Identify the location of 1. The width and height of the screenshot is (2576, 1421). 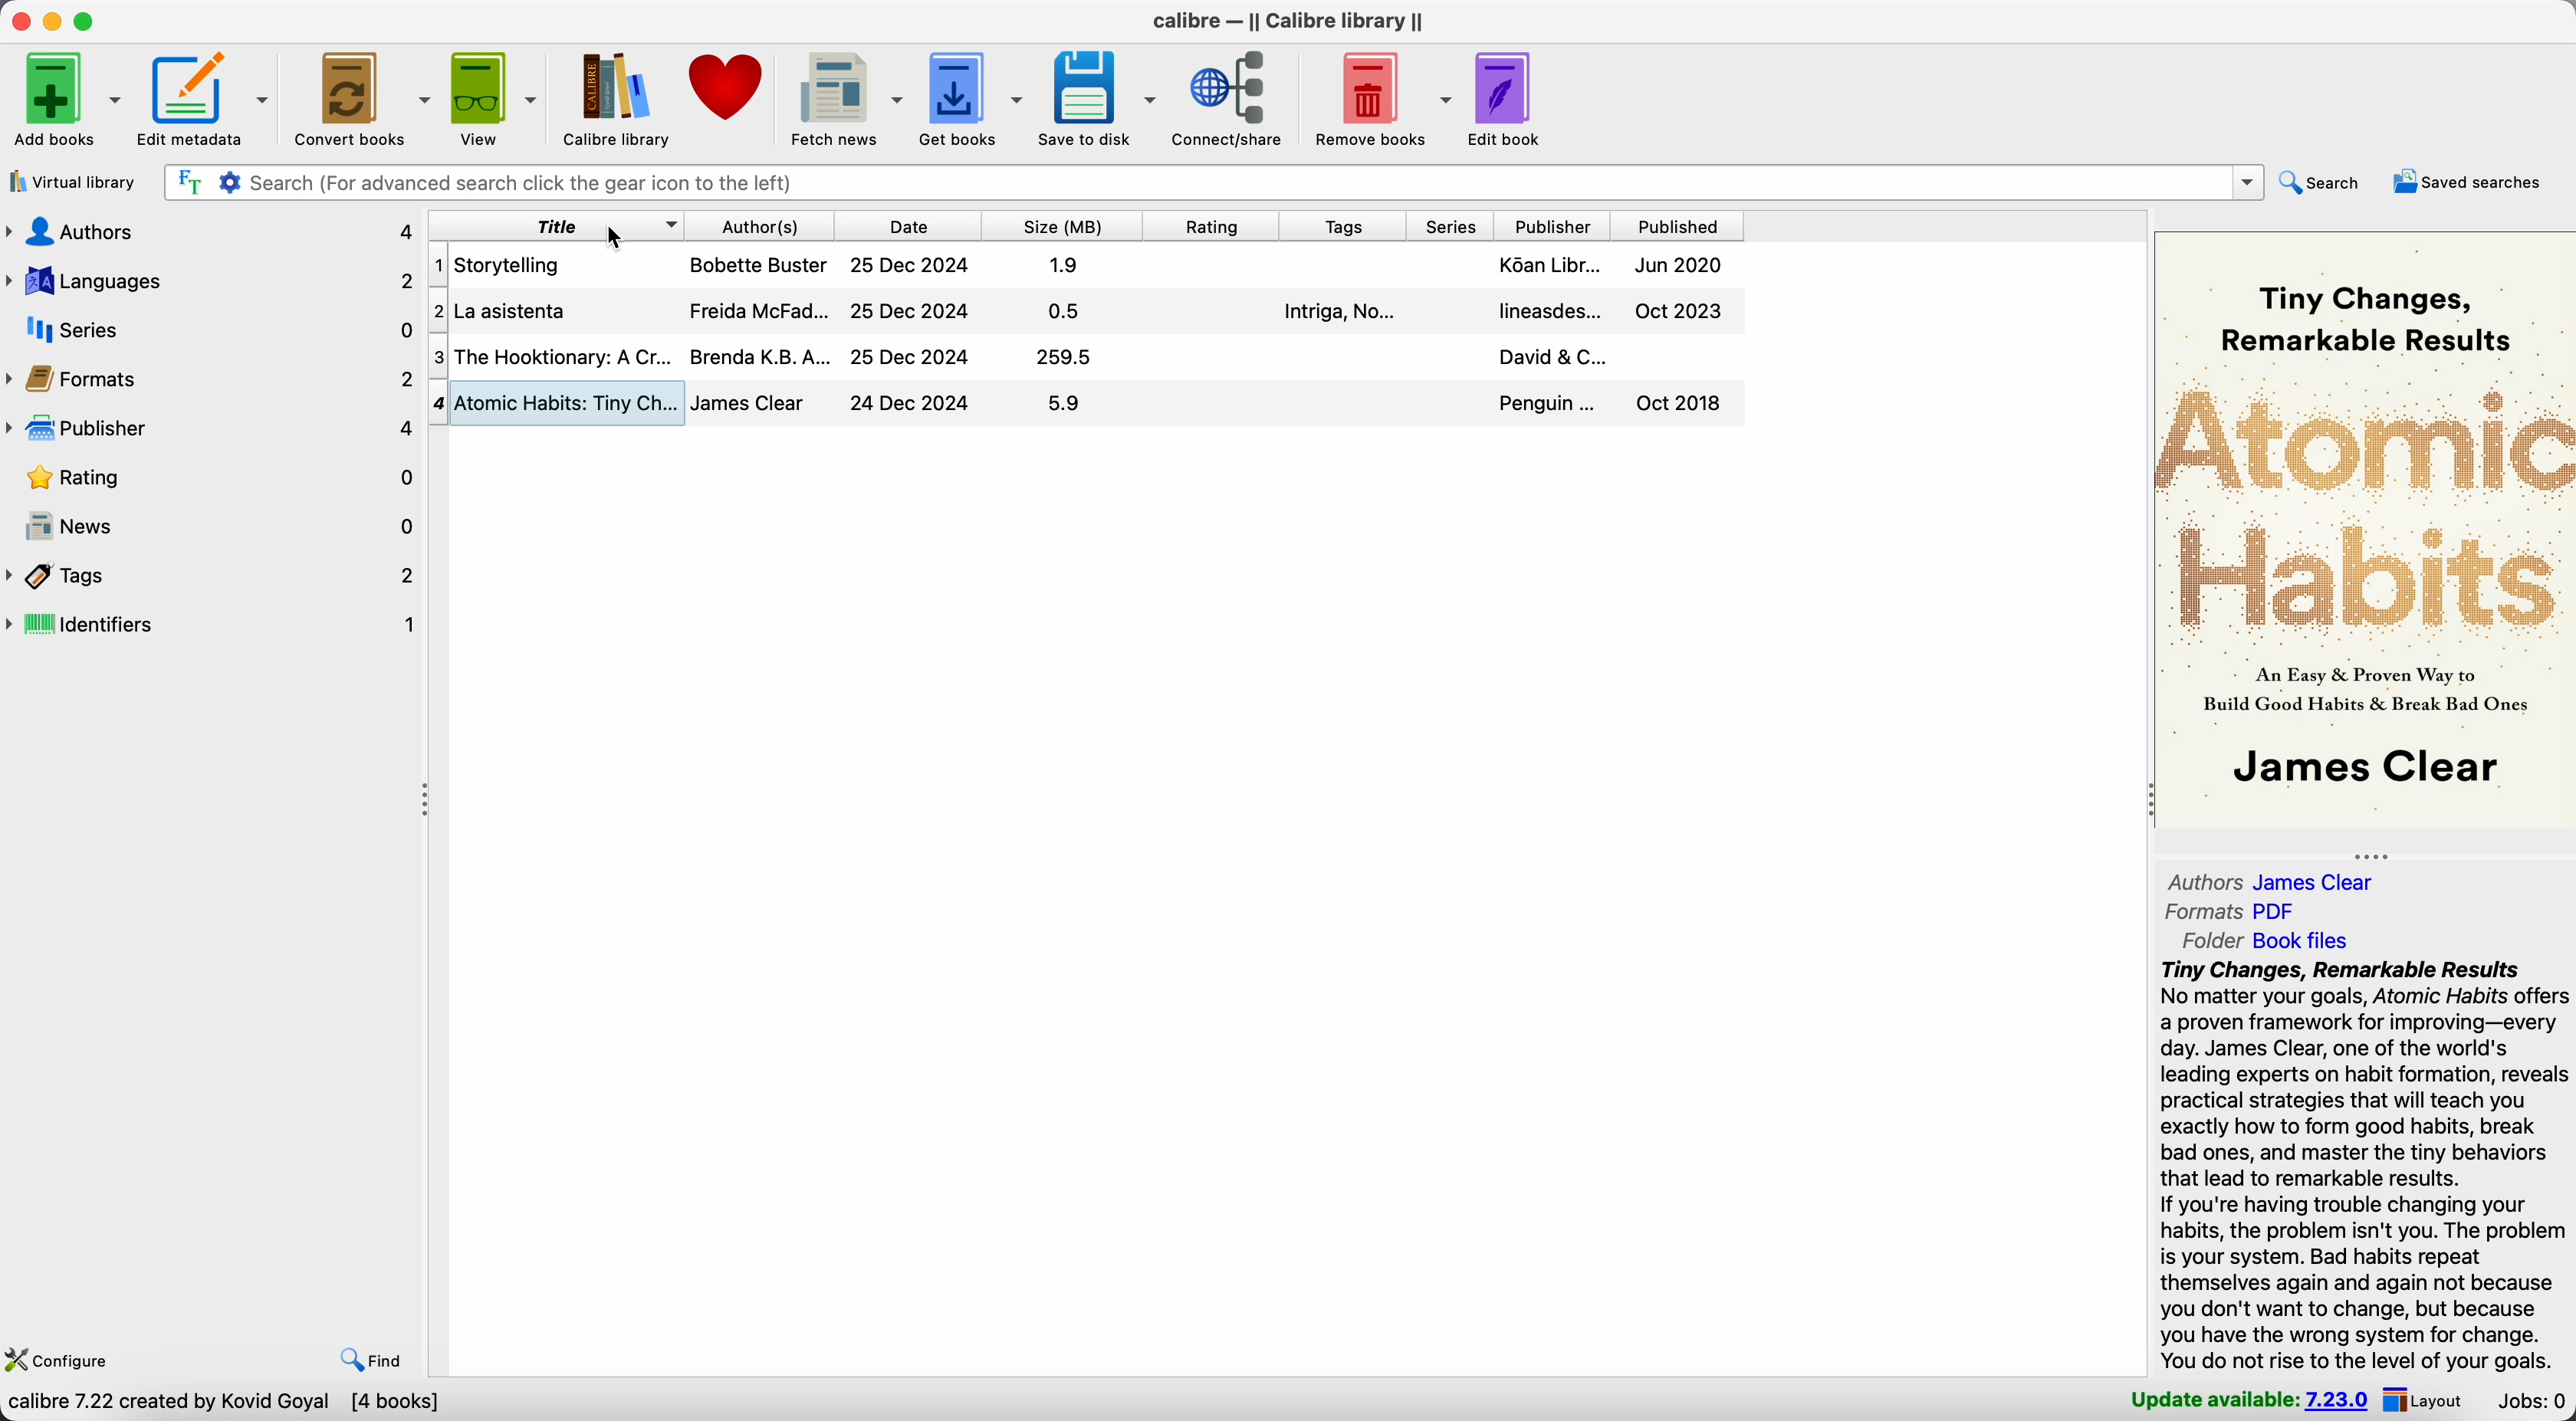
(438, 265).